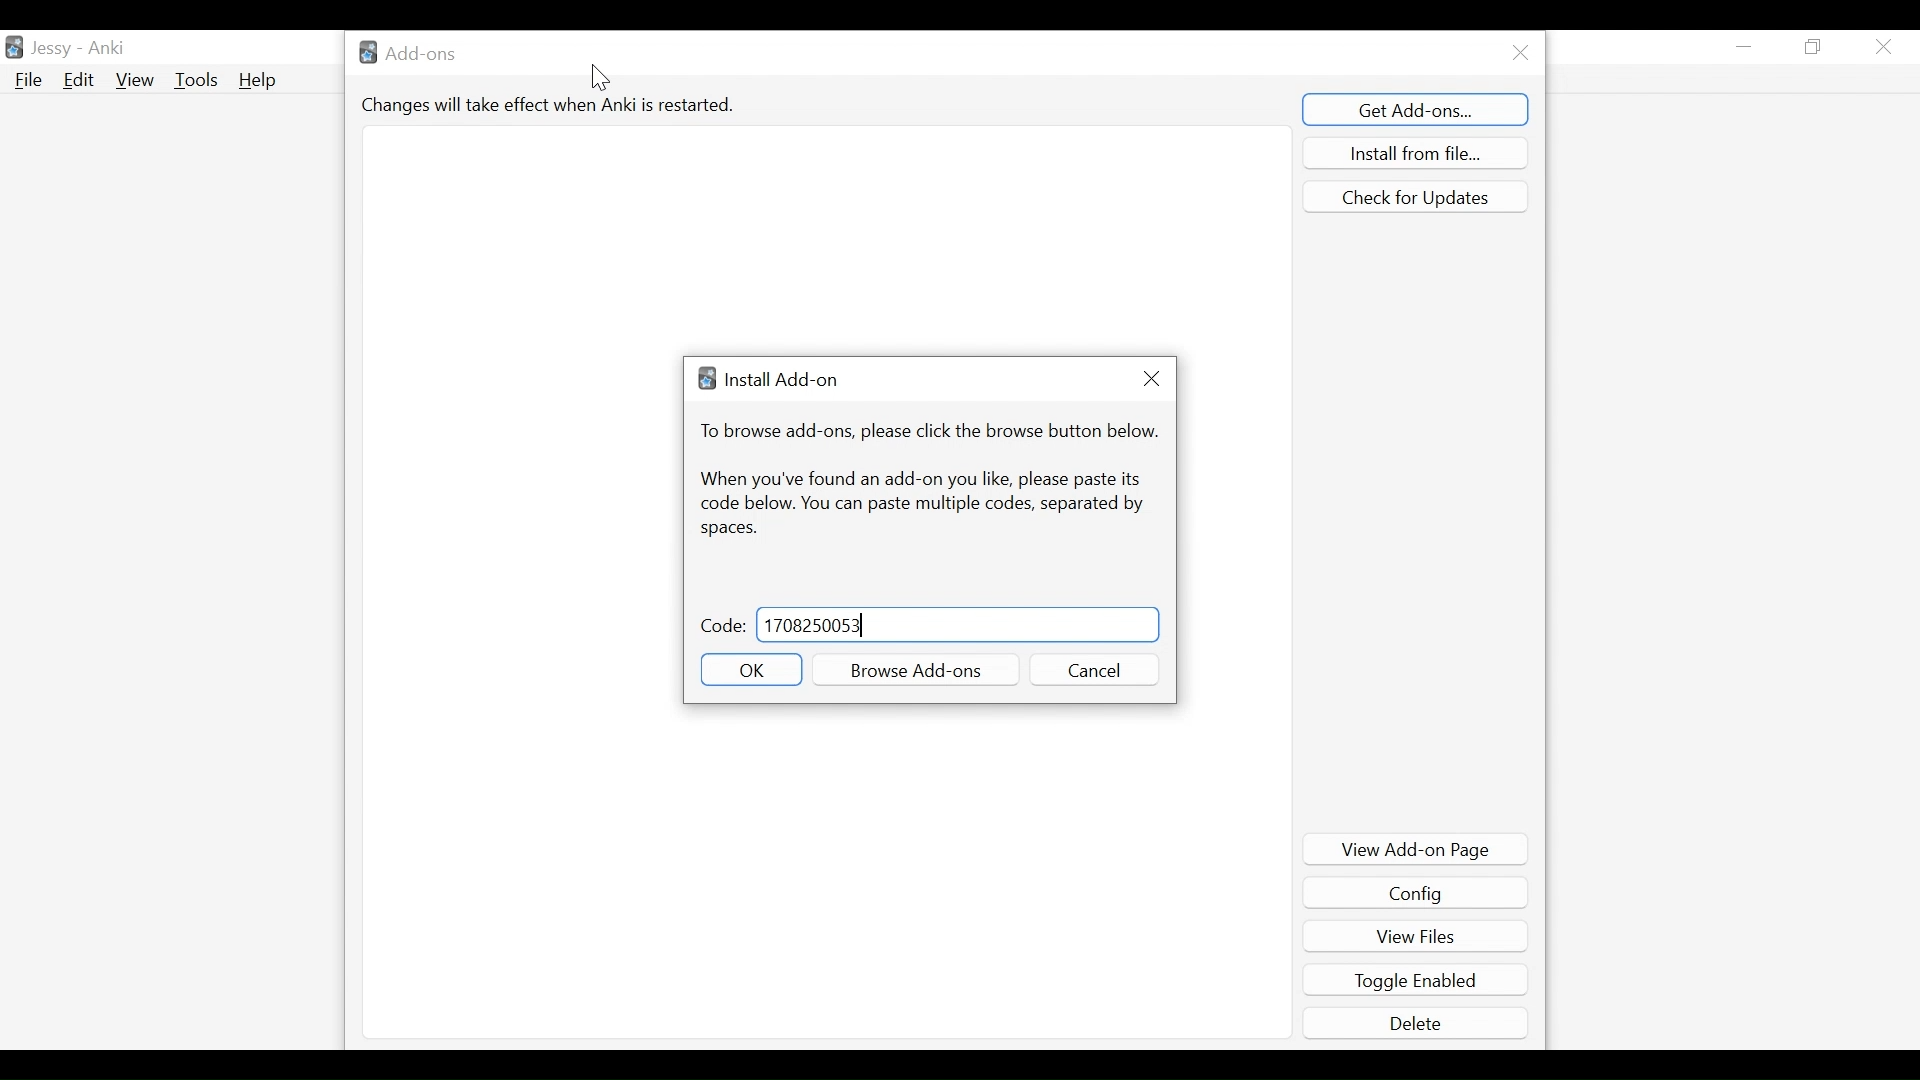  I want to click on Edit, so click(77, 80).